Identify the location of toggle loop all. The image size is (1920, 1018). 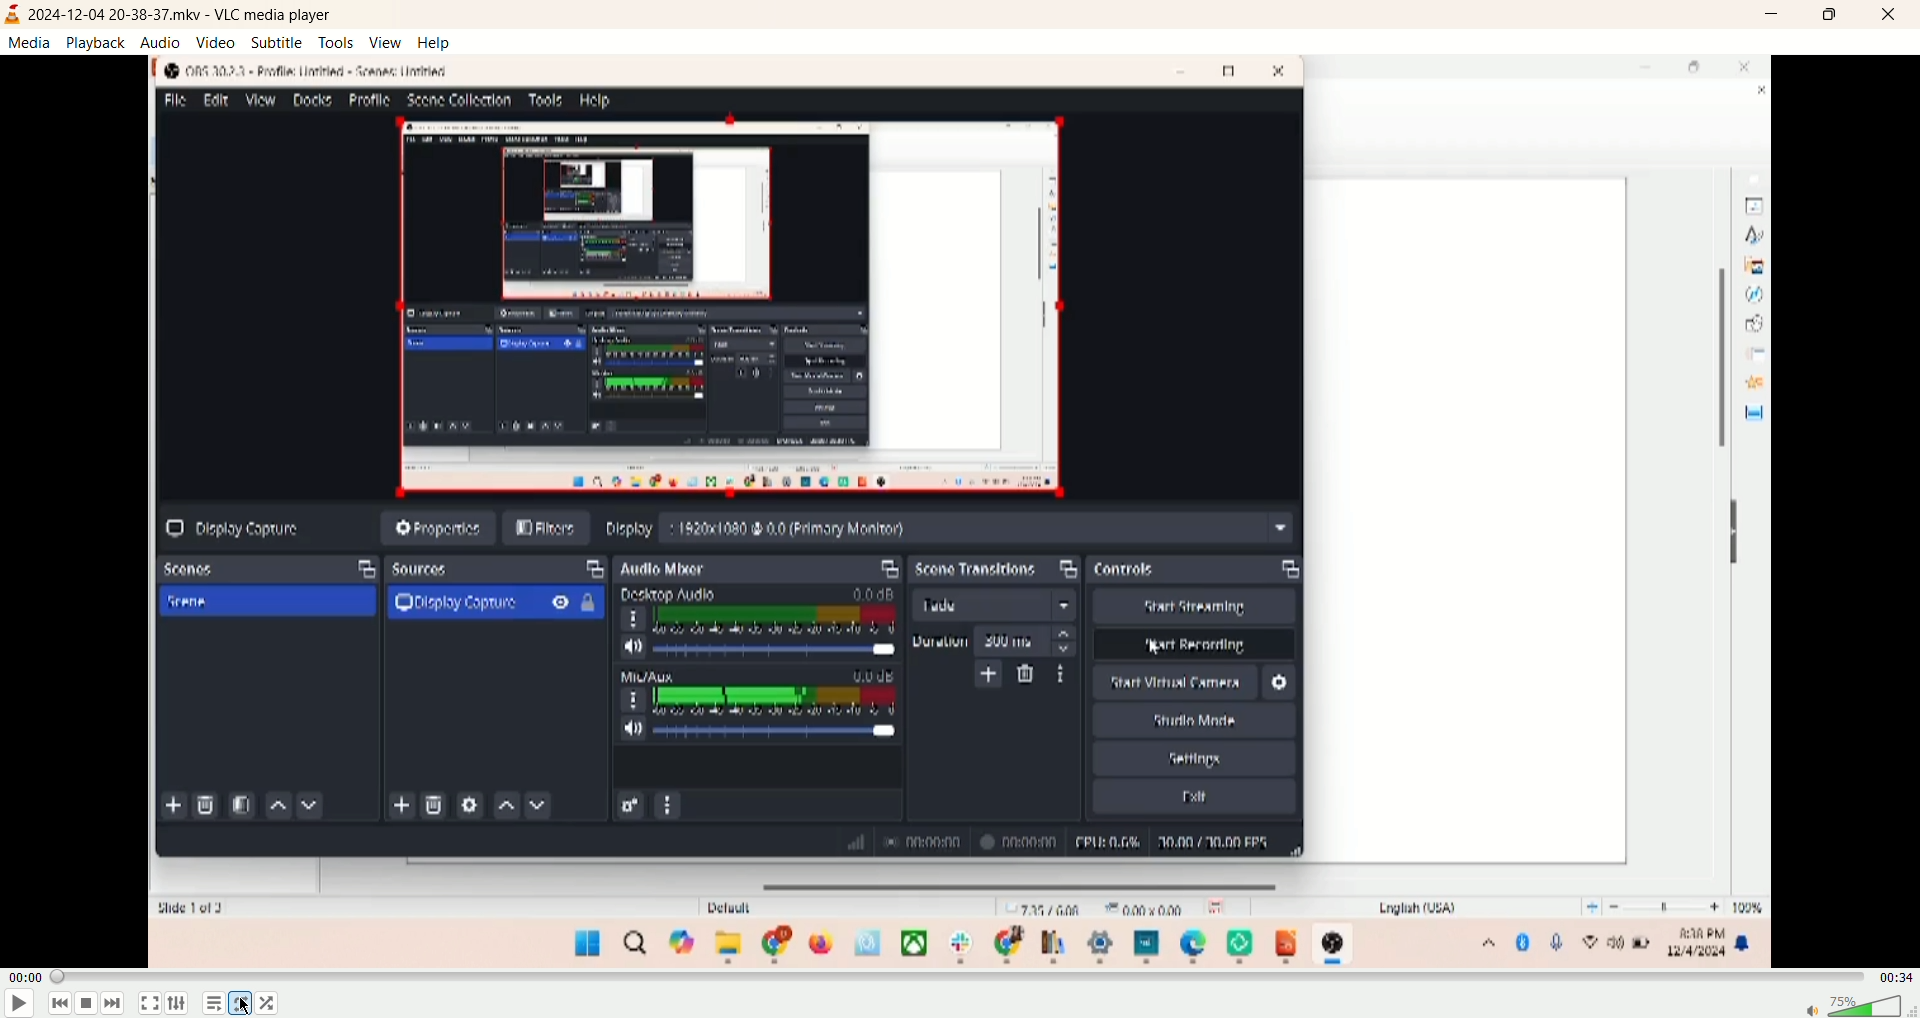
(240, 1004).